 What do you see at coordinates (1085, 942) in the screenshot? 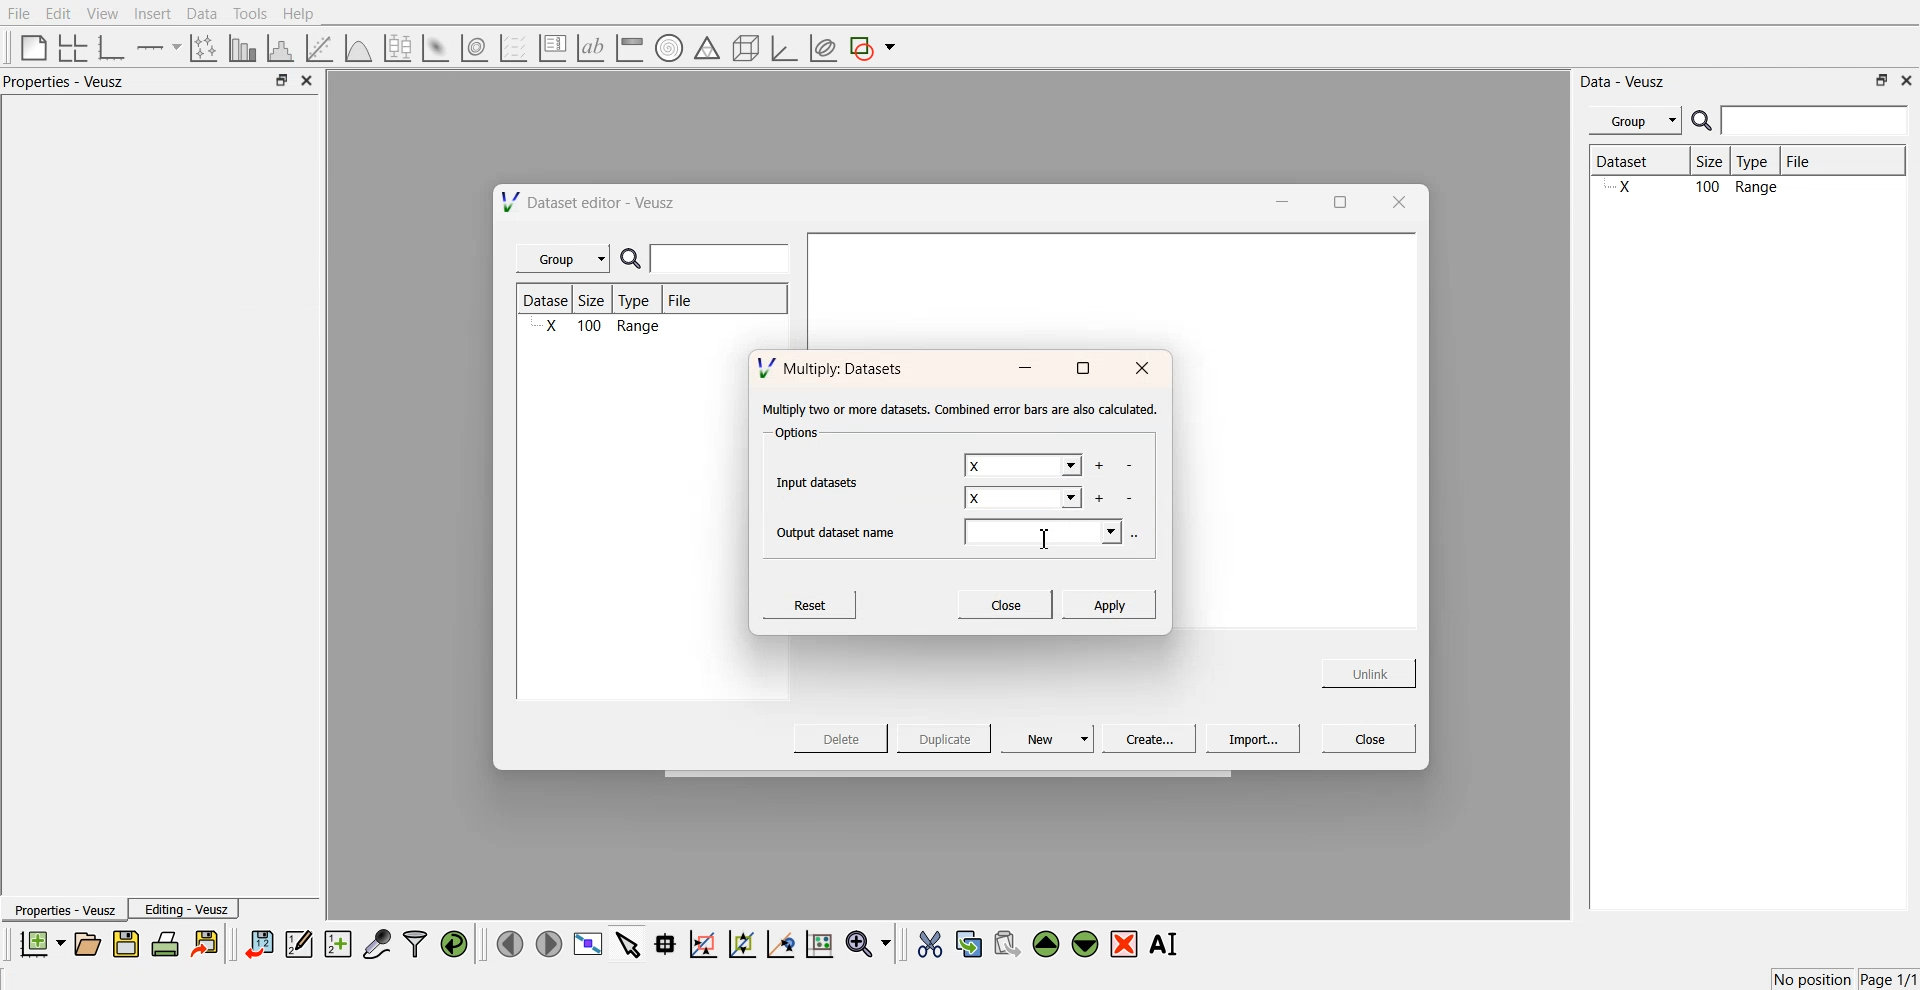
I see `move  the selected widgets down` at bounding box center [1085, 942].